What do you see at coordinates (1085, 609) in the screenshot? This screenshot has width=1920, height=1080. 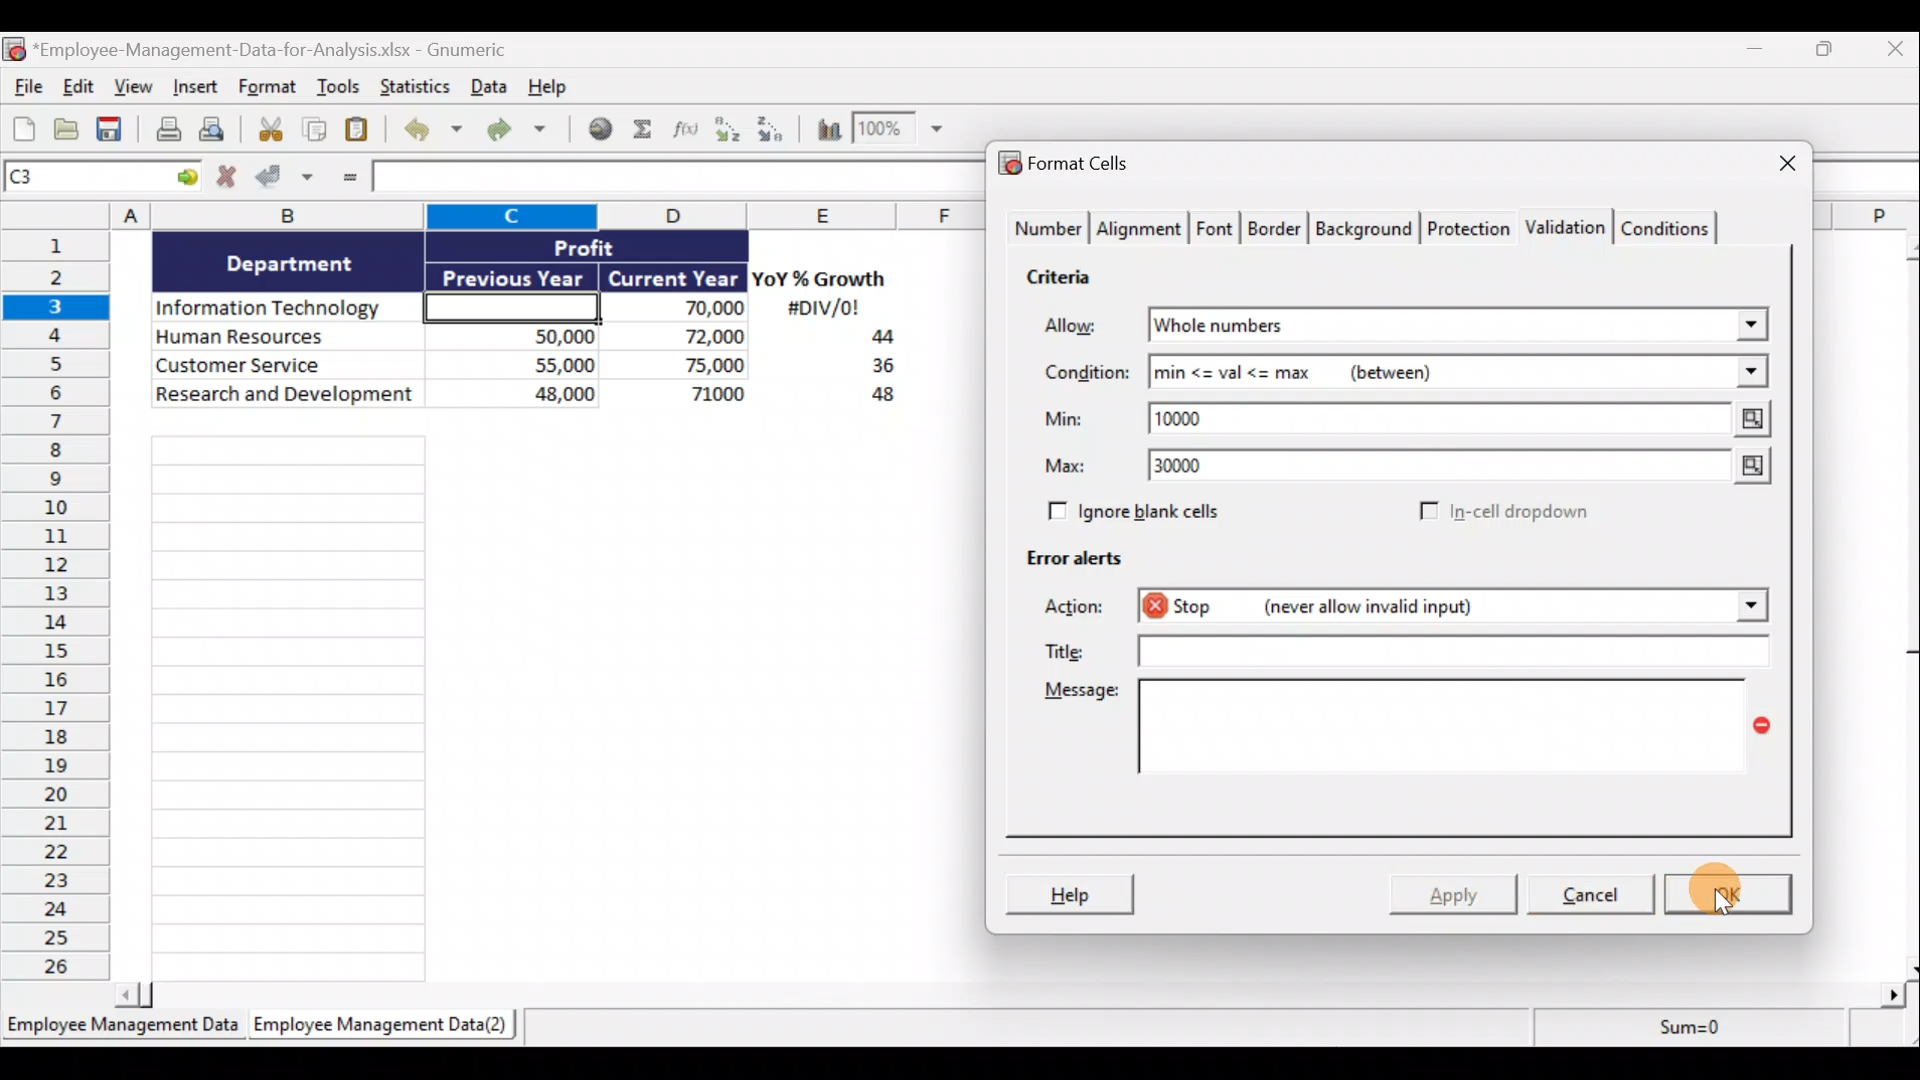 I see `Actions` at bounding box center [1085, 609].